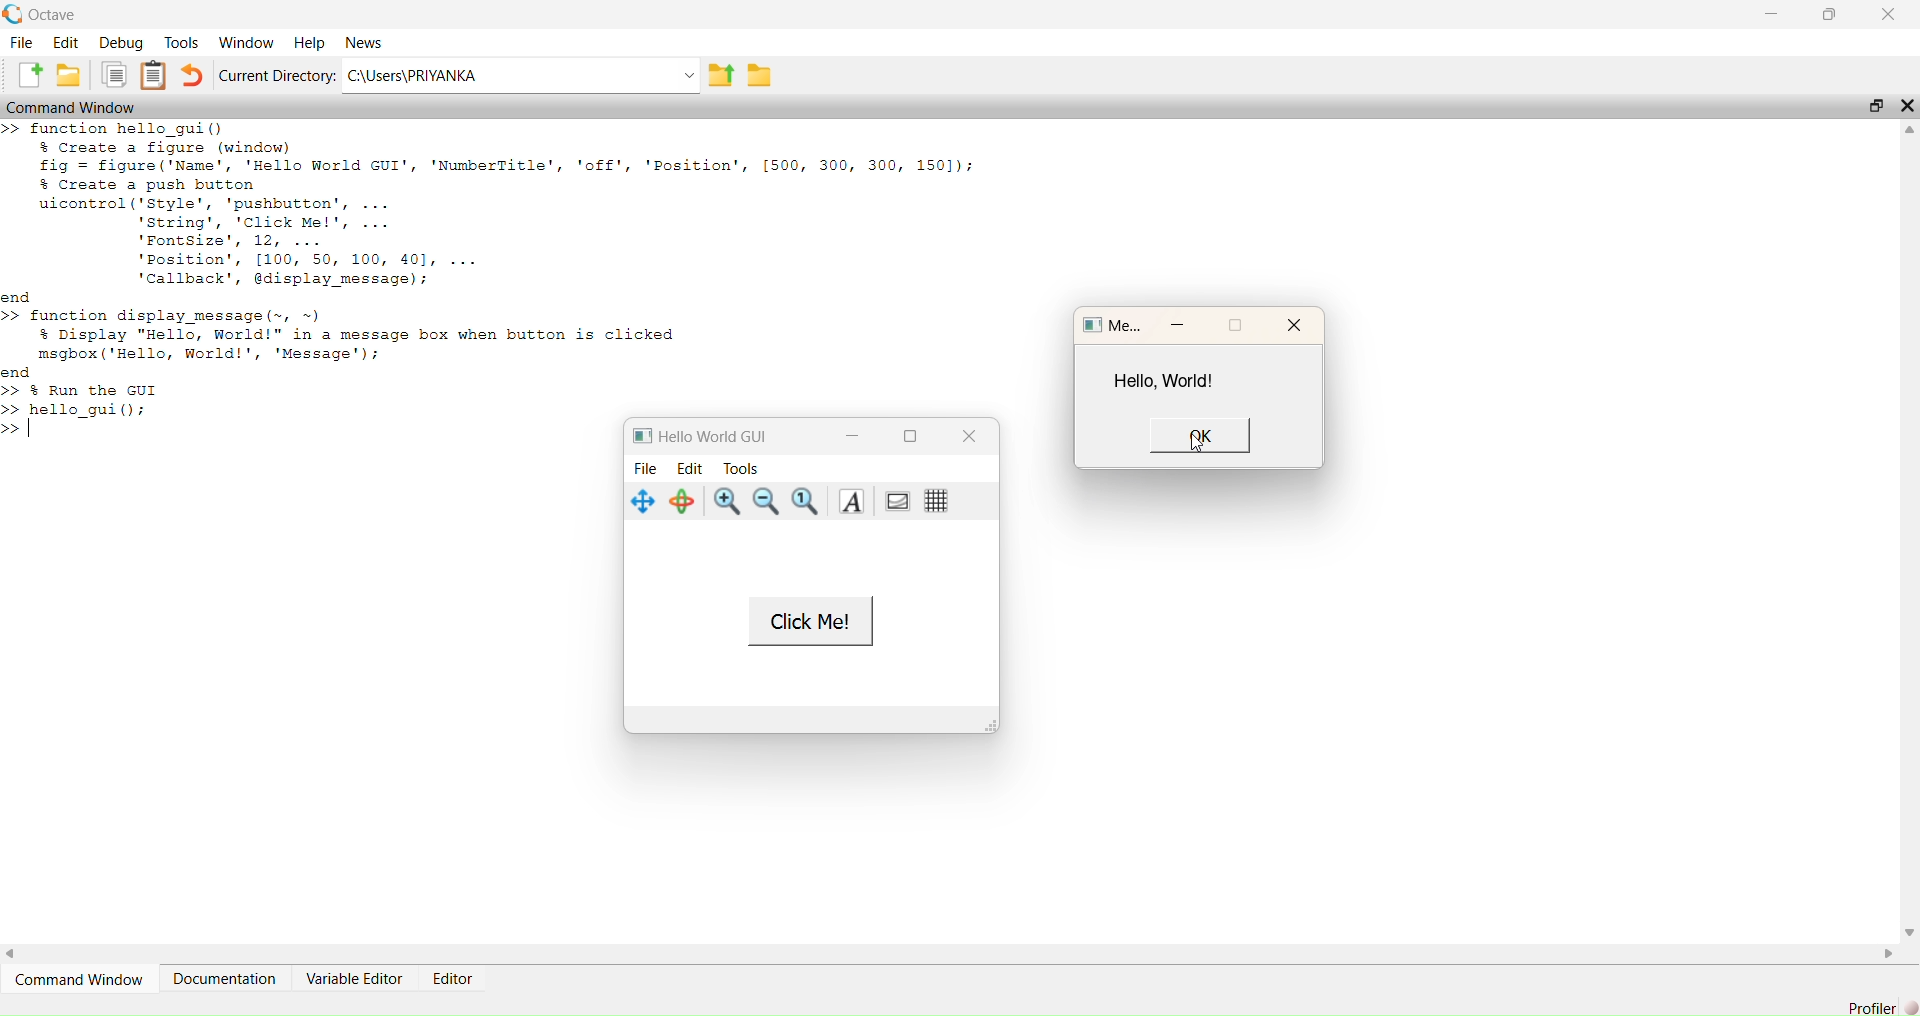 The width and height of the screenshot is (1920, 1016). Describe the element at coordinates (913, 438) in the screenshot. I see `maximise` at that location.